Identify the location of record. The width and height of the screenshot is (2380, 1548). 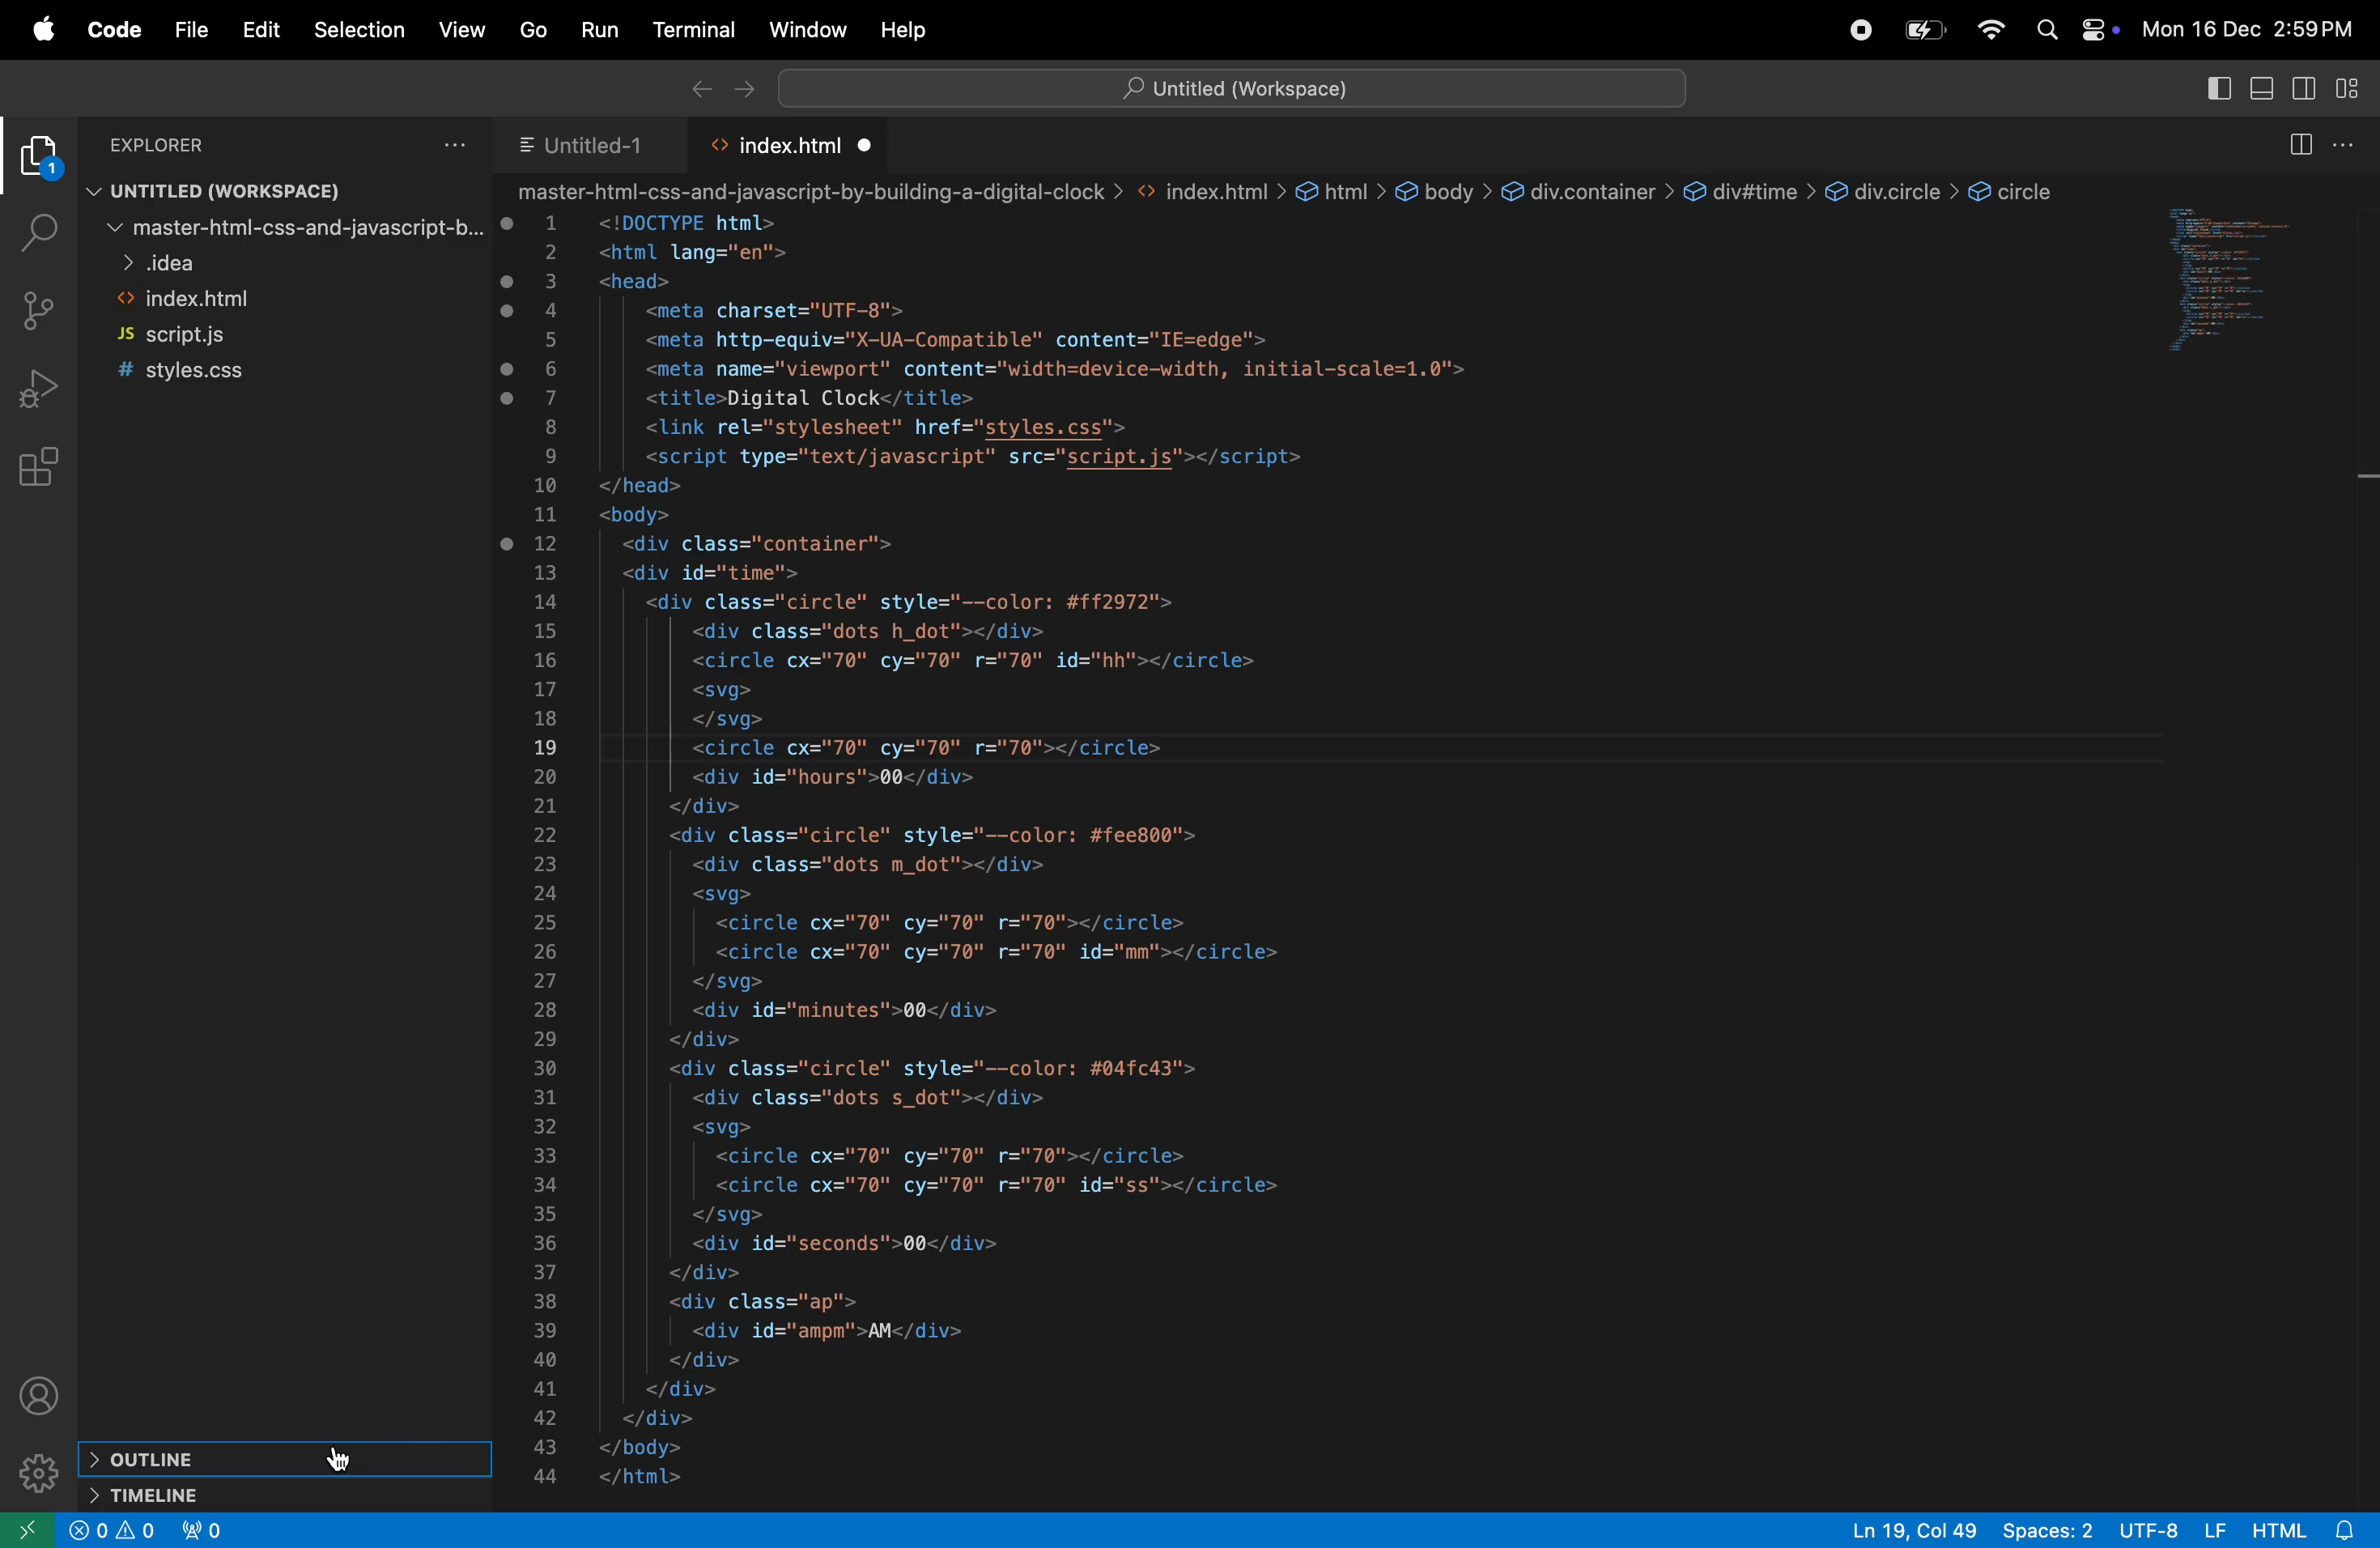
(1854, 30).